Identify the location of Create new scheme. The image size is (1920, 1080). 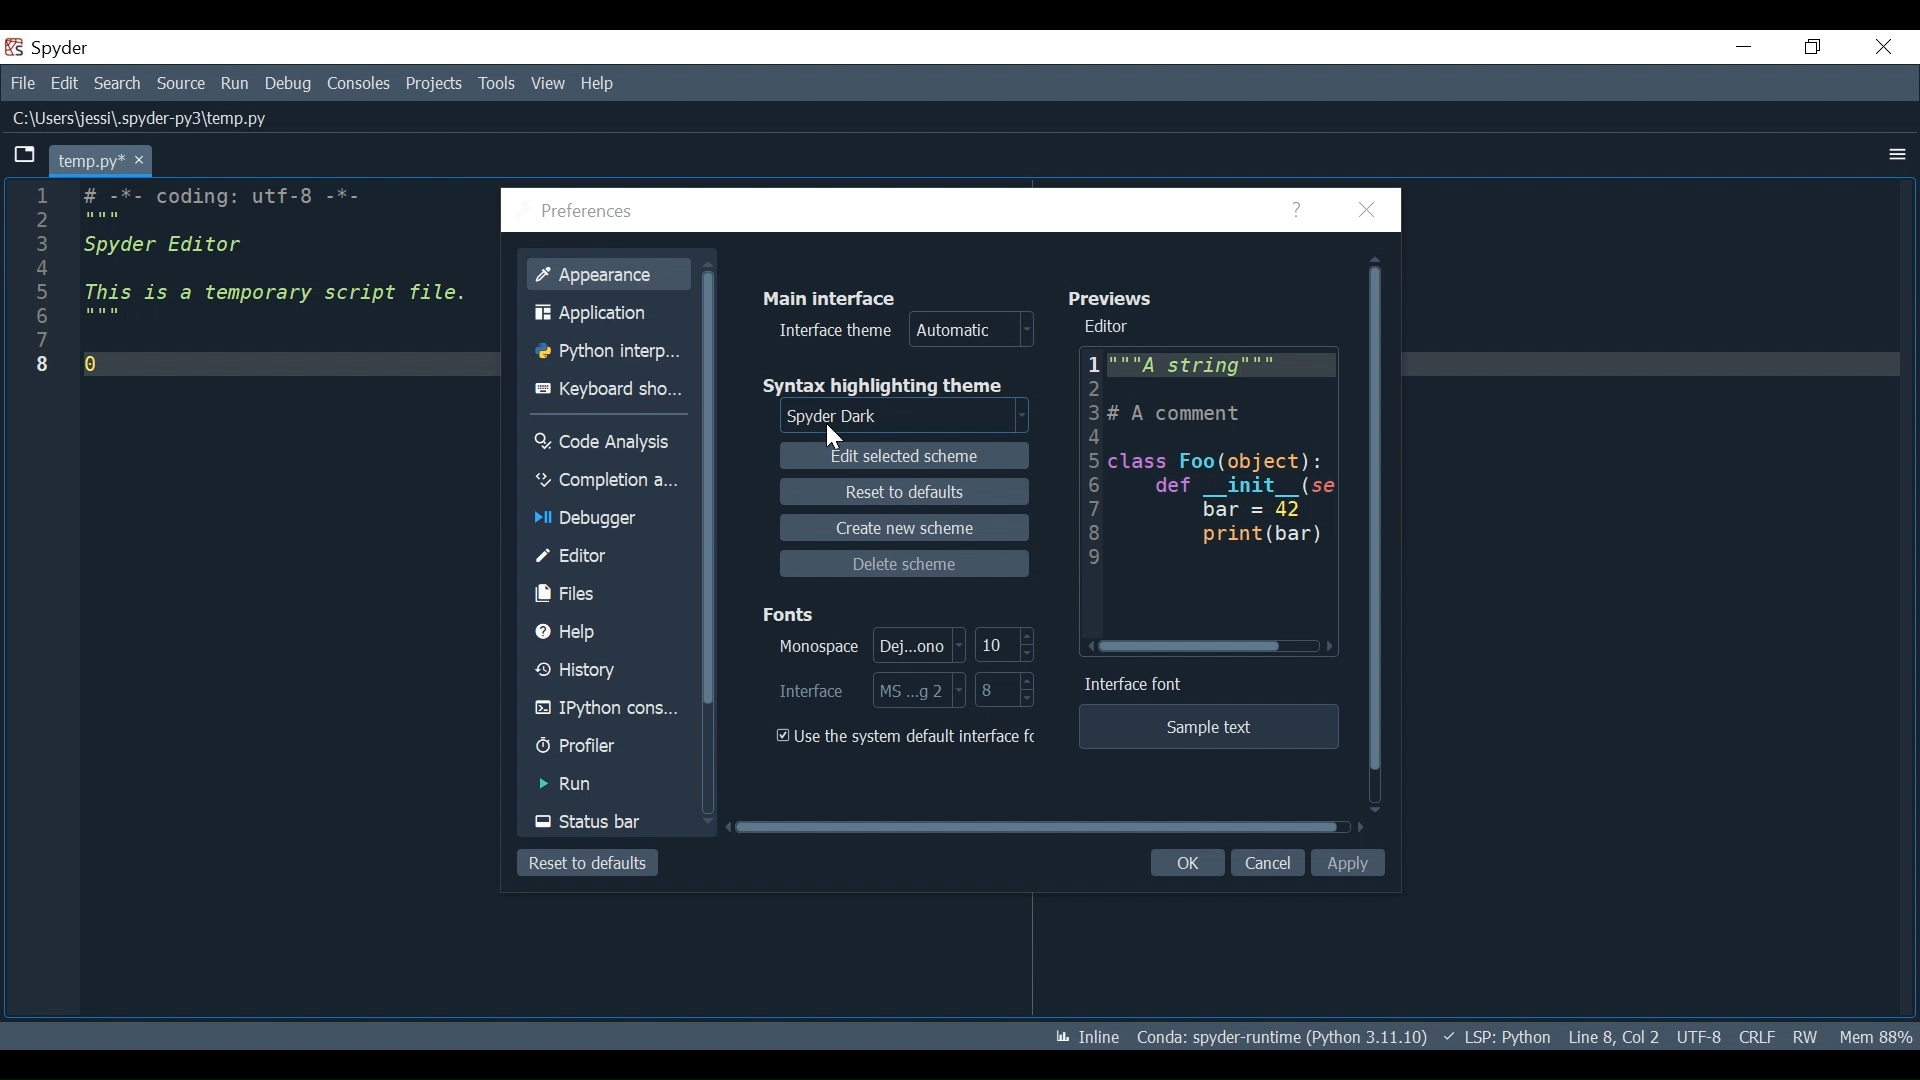
(904, 528).